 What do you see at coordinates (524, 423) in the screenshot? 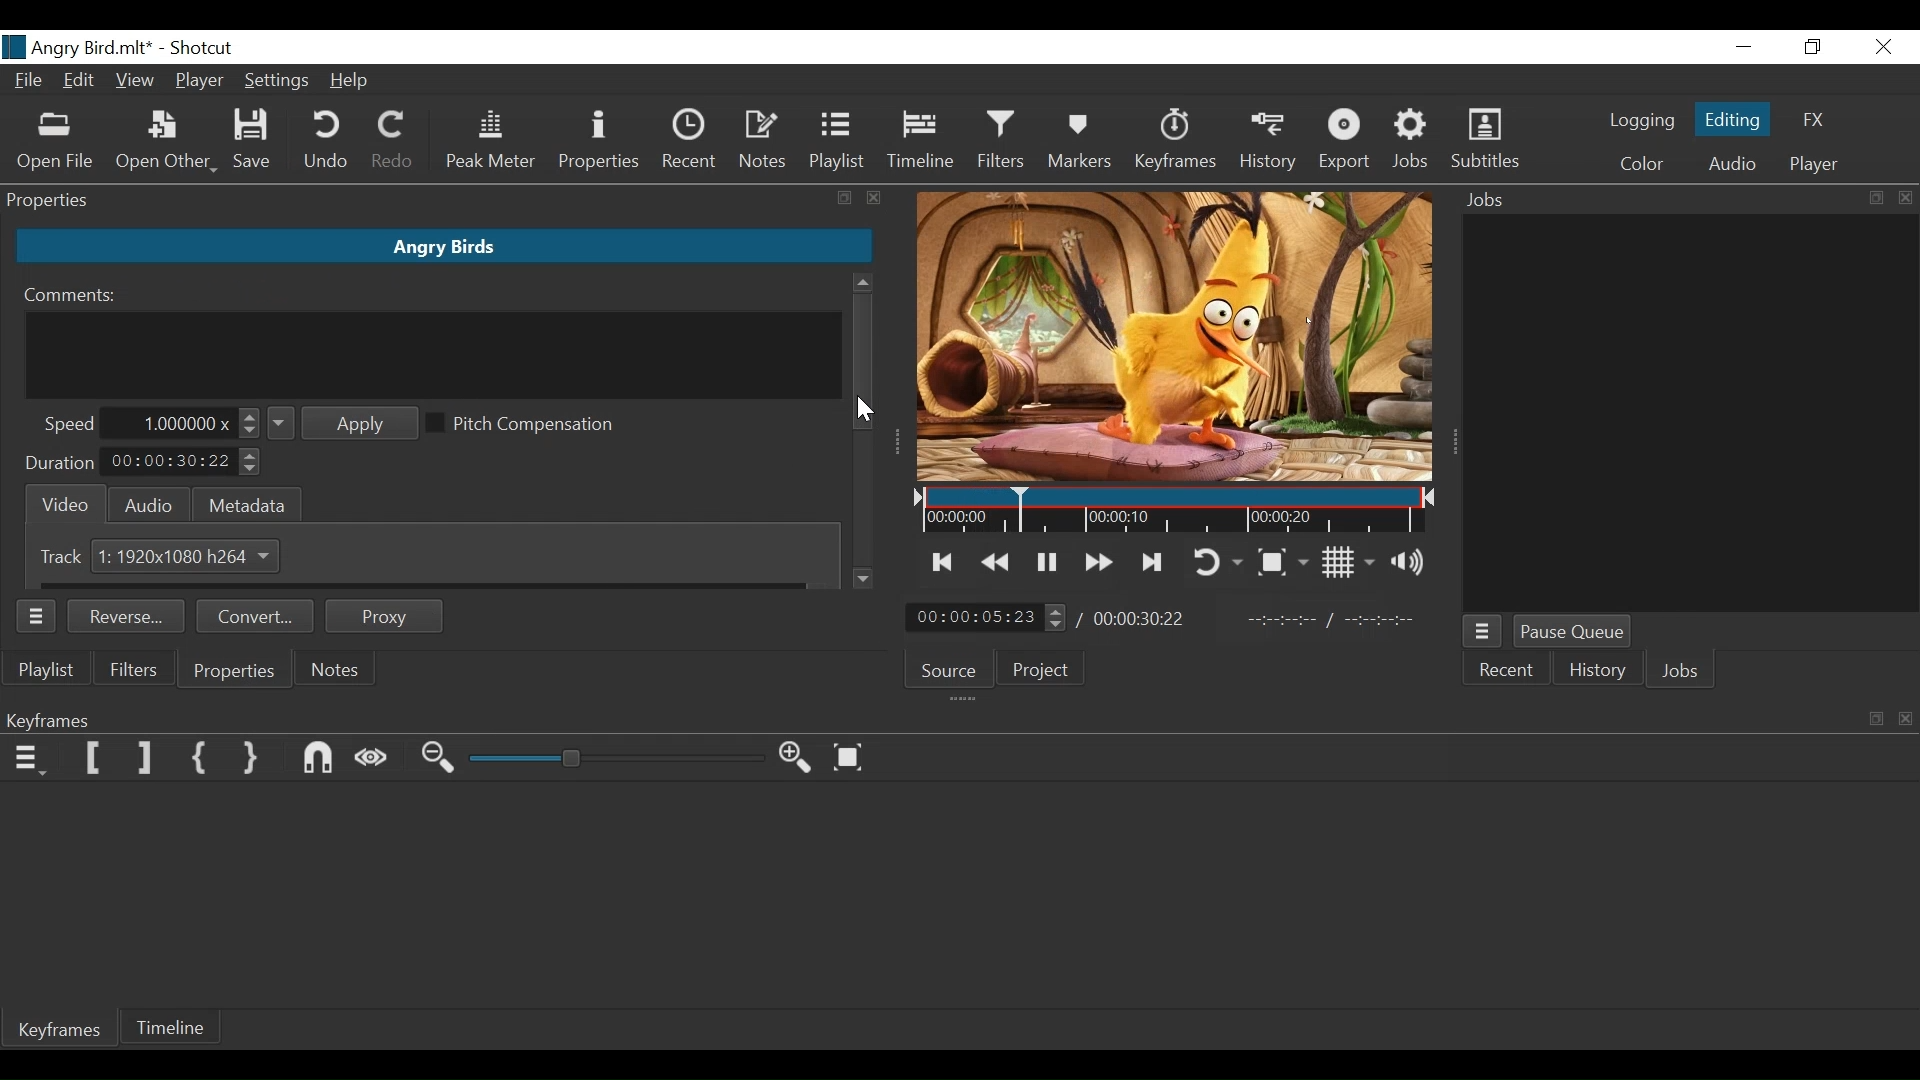
I see `(un)select Pitch Compensation` at bounding box center [524, 423].